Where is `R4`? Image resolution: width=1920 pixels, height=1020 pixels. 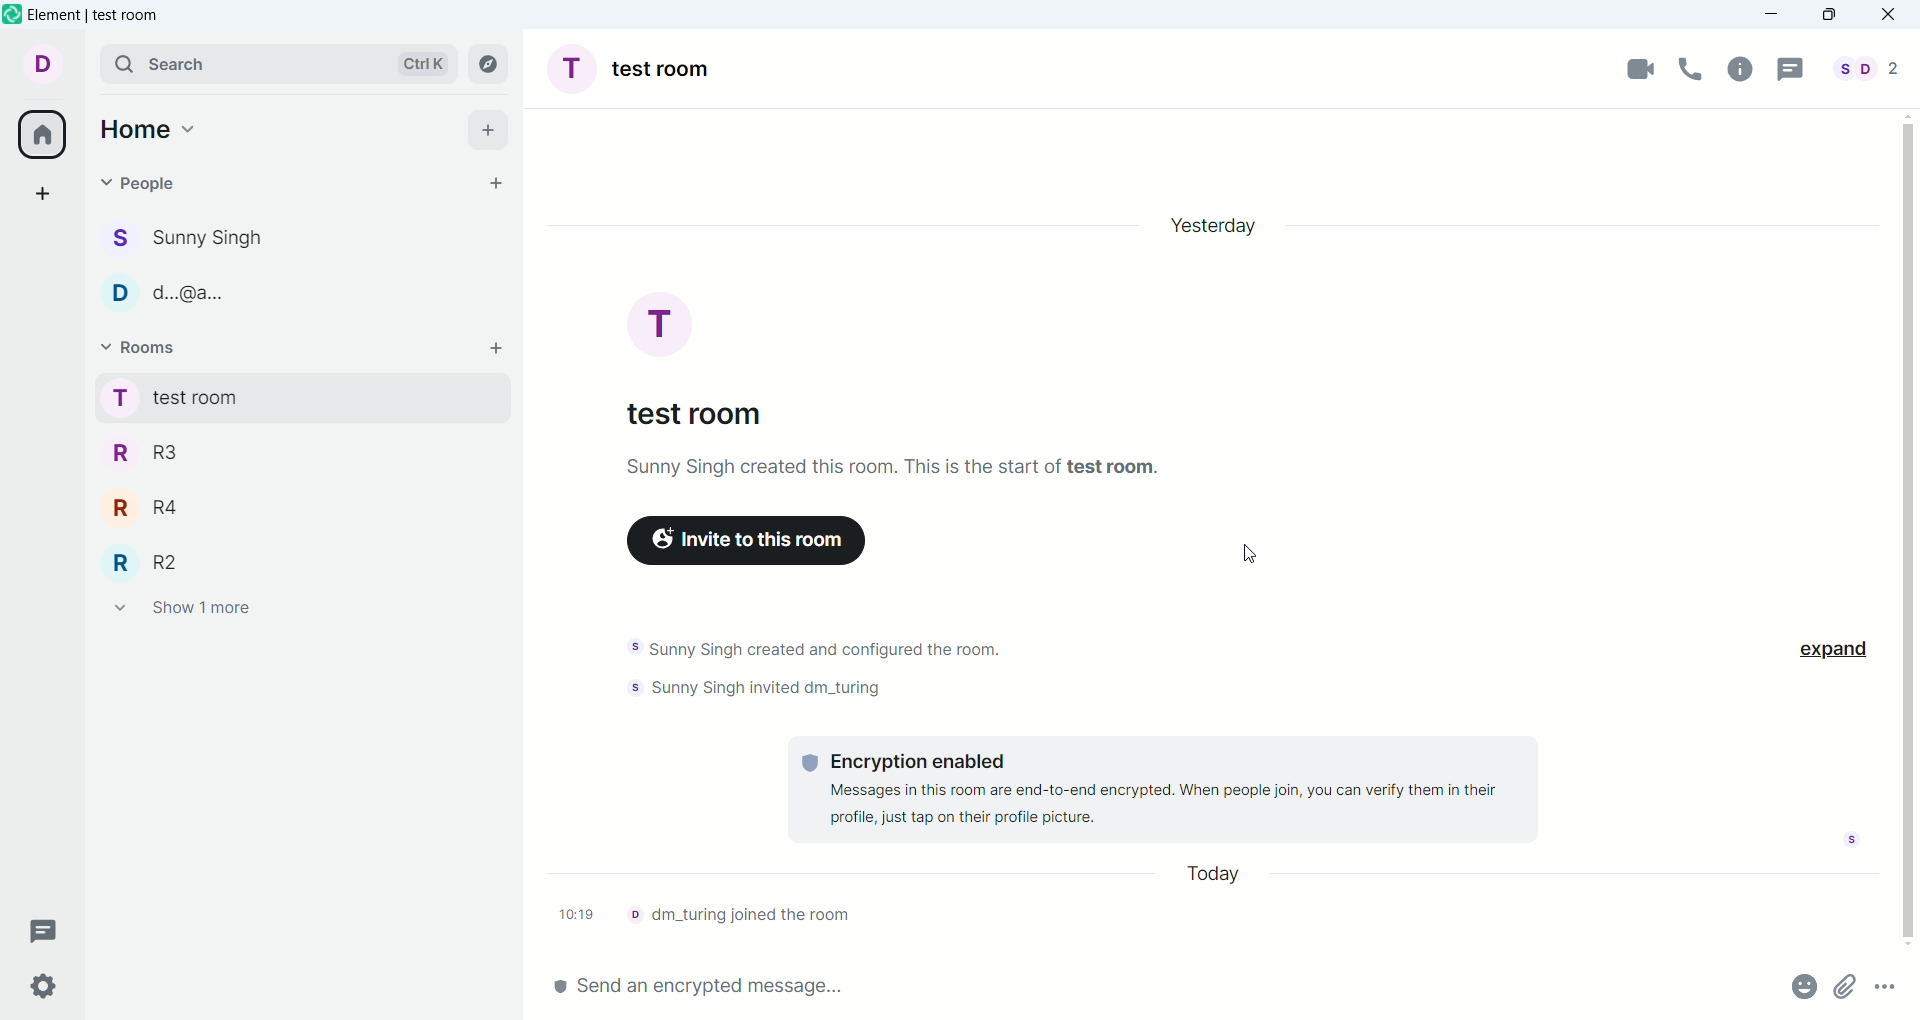 R4 is located at coordinates (303, 505).